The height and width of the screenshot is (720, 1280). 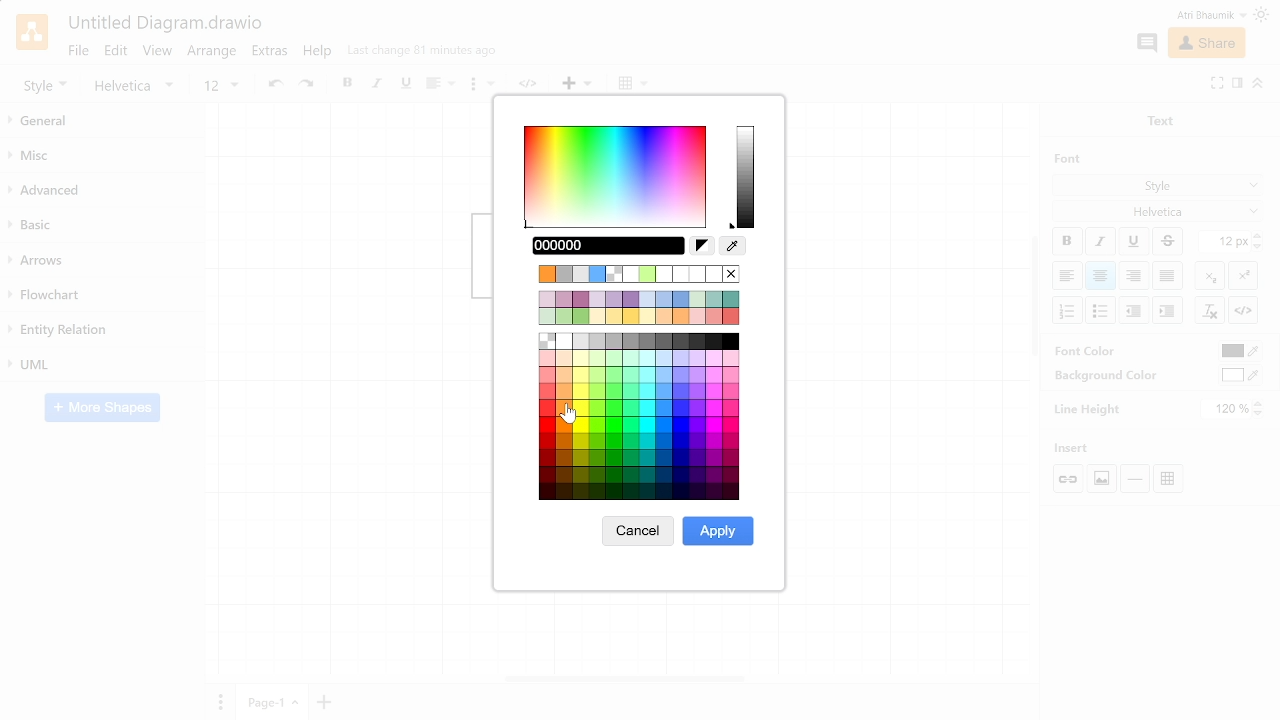 I want to click on Advanced, so click(x=102, y=191).